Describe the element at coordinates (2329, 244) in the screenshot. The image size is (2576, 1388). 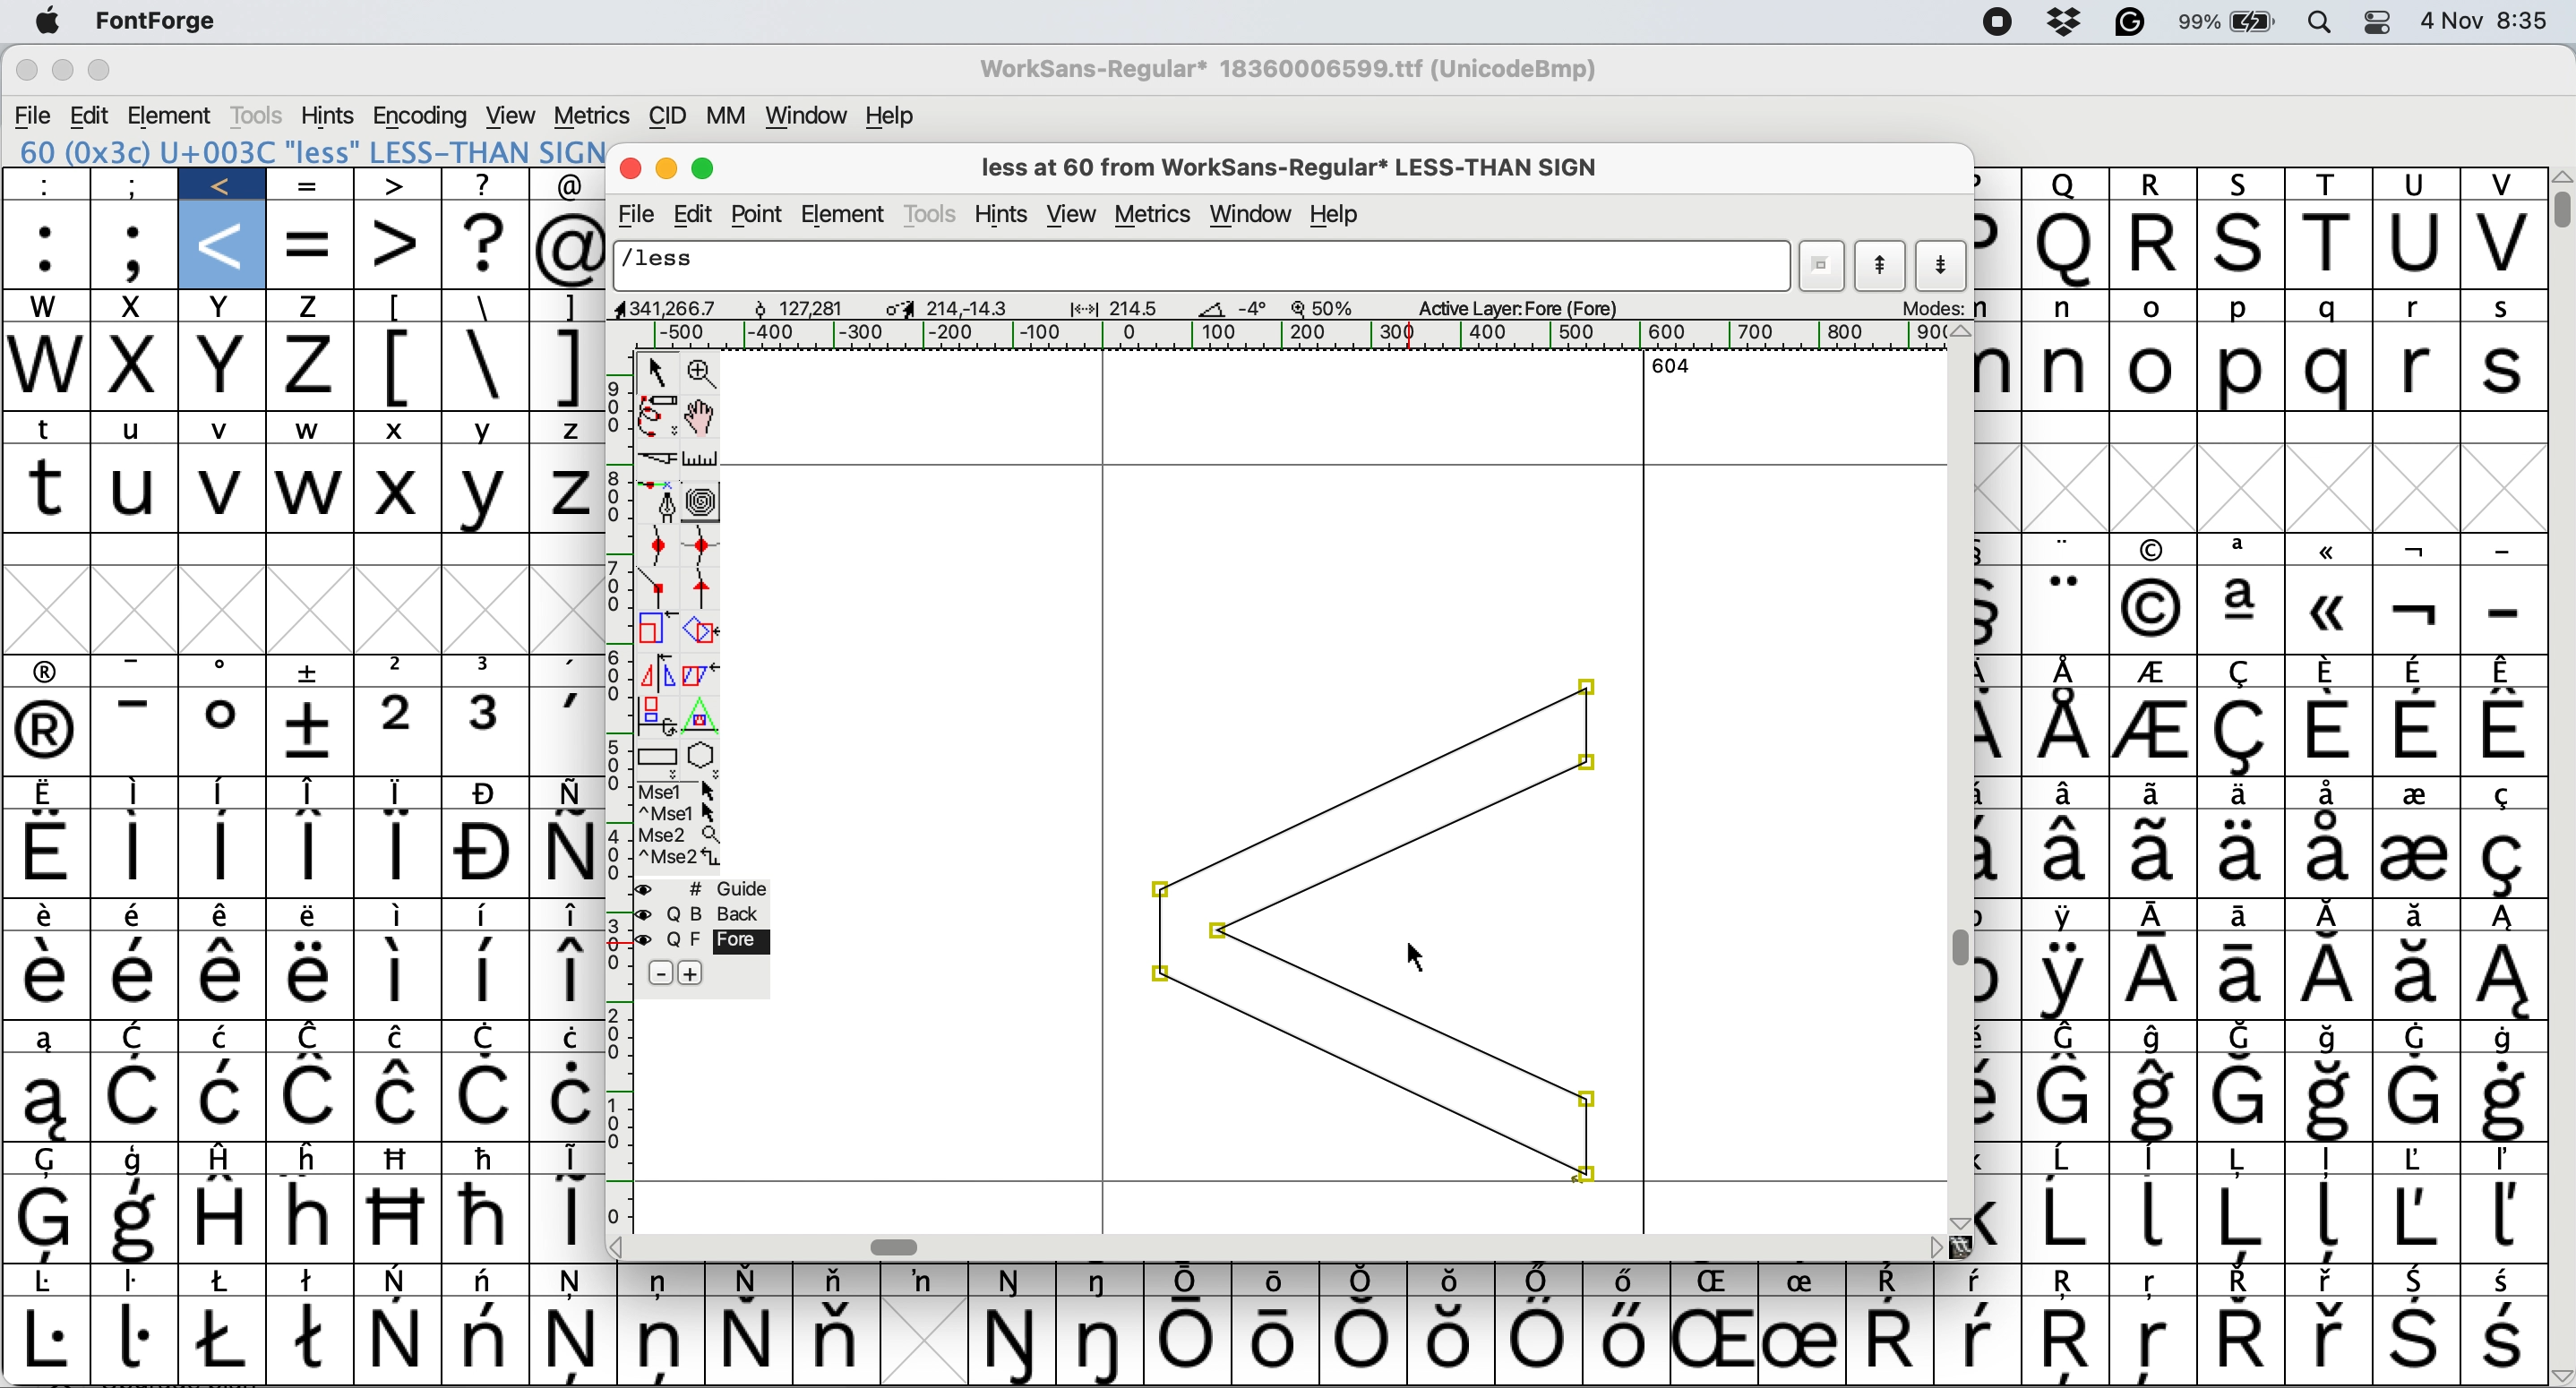
I see `t` at that location.